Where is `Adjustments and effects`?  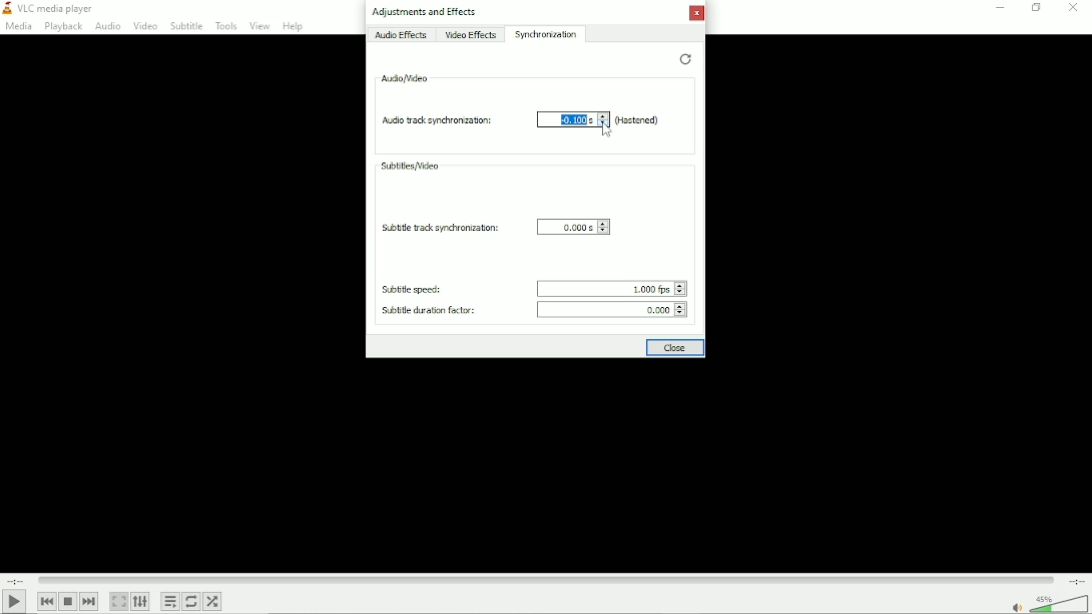 Adjustments and effects is located at coordinates (424, 12).